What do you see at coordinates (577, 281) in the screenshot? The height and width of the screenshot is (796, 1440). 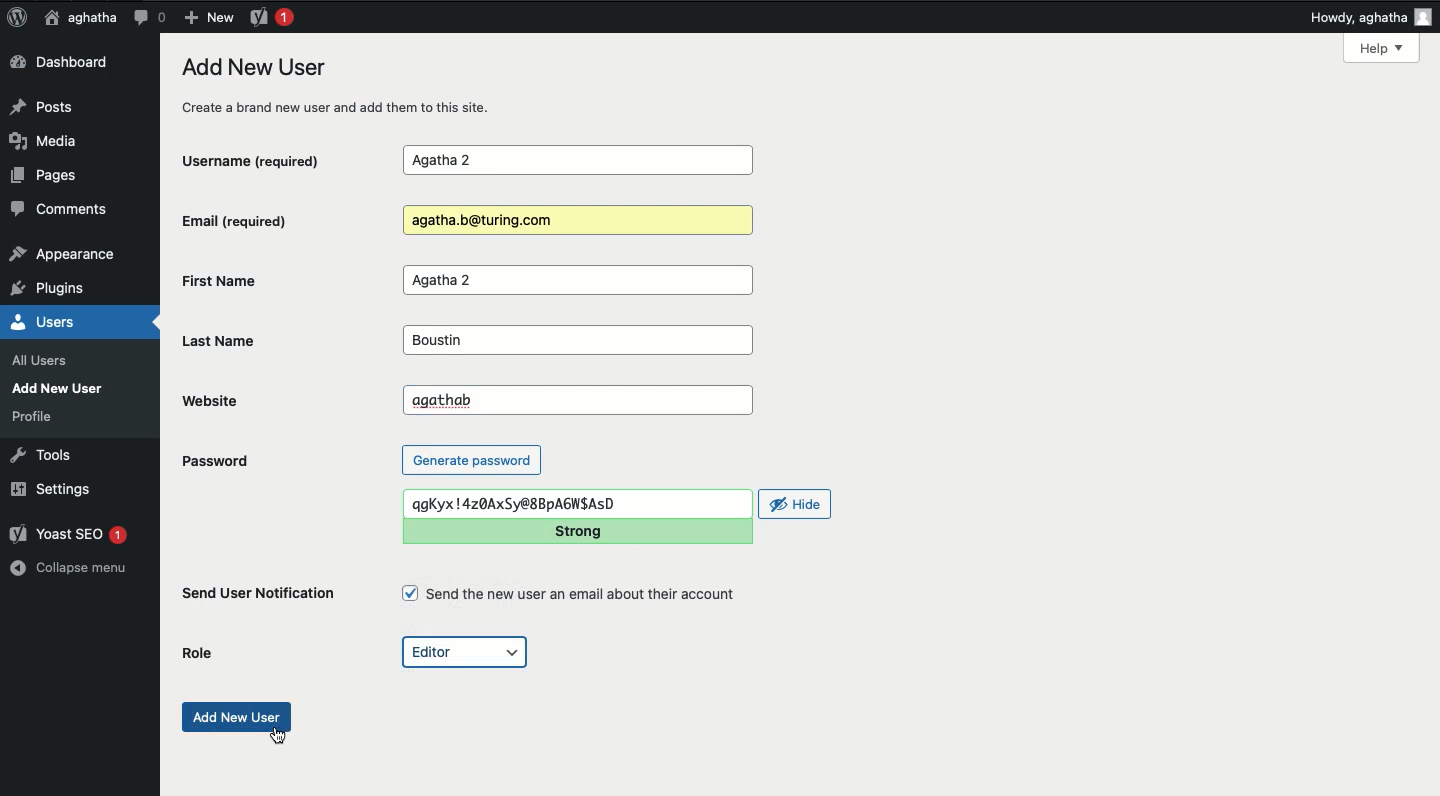 I see `Agatha 2` at bounding box center [577, 281].